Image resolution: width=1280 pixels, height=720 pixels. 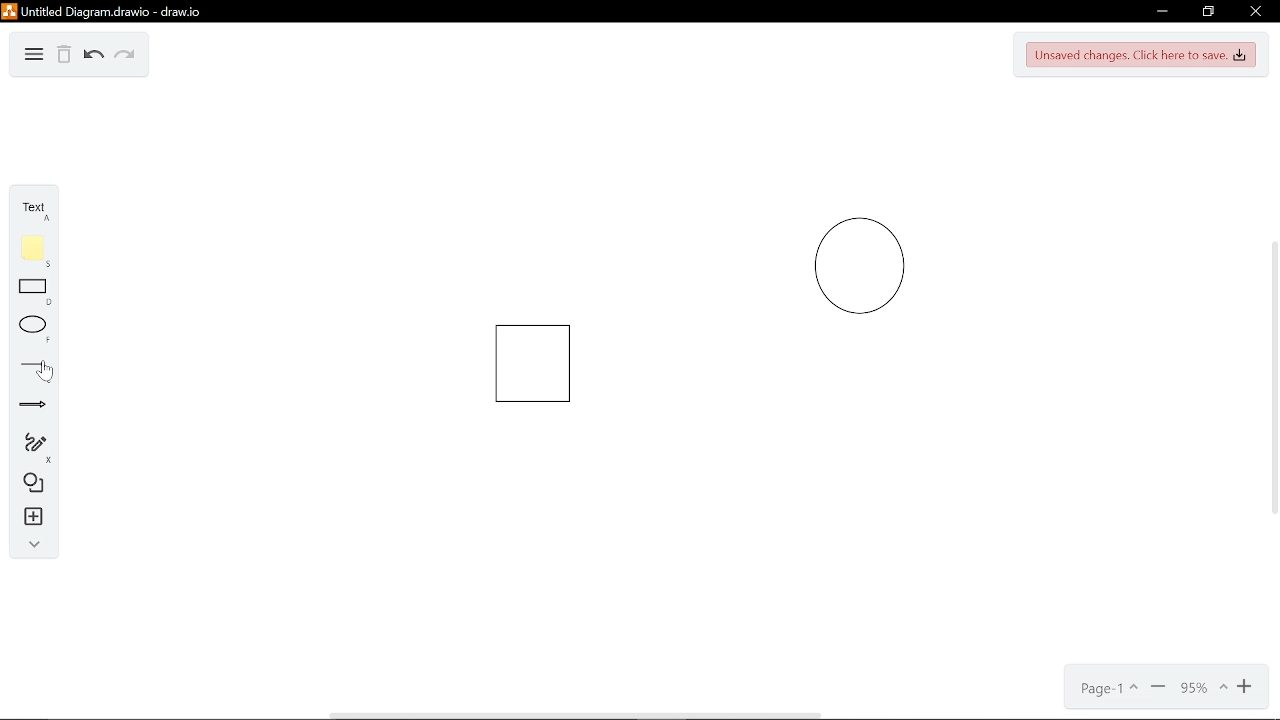 What do you see at coordinates (29, 330) in the screenshot?
I see `Ellipse` at bounding box center [29, 330].